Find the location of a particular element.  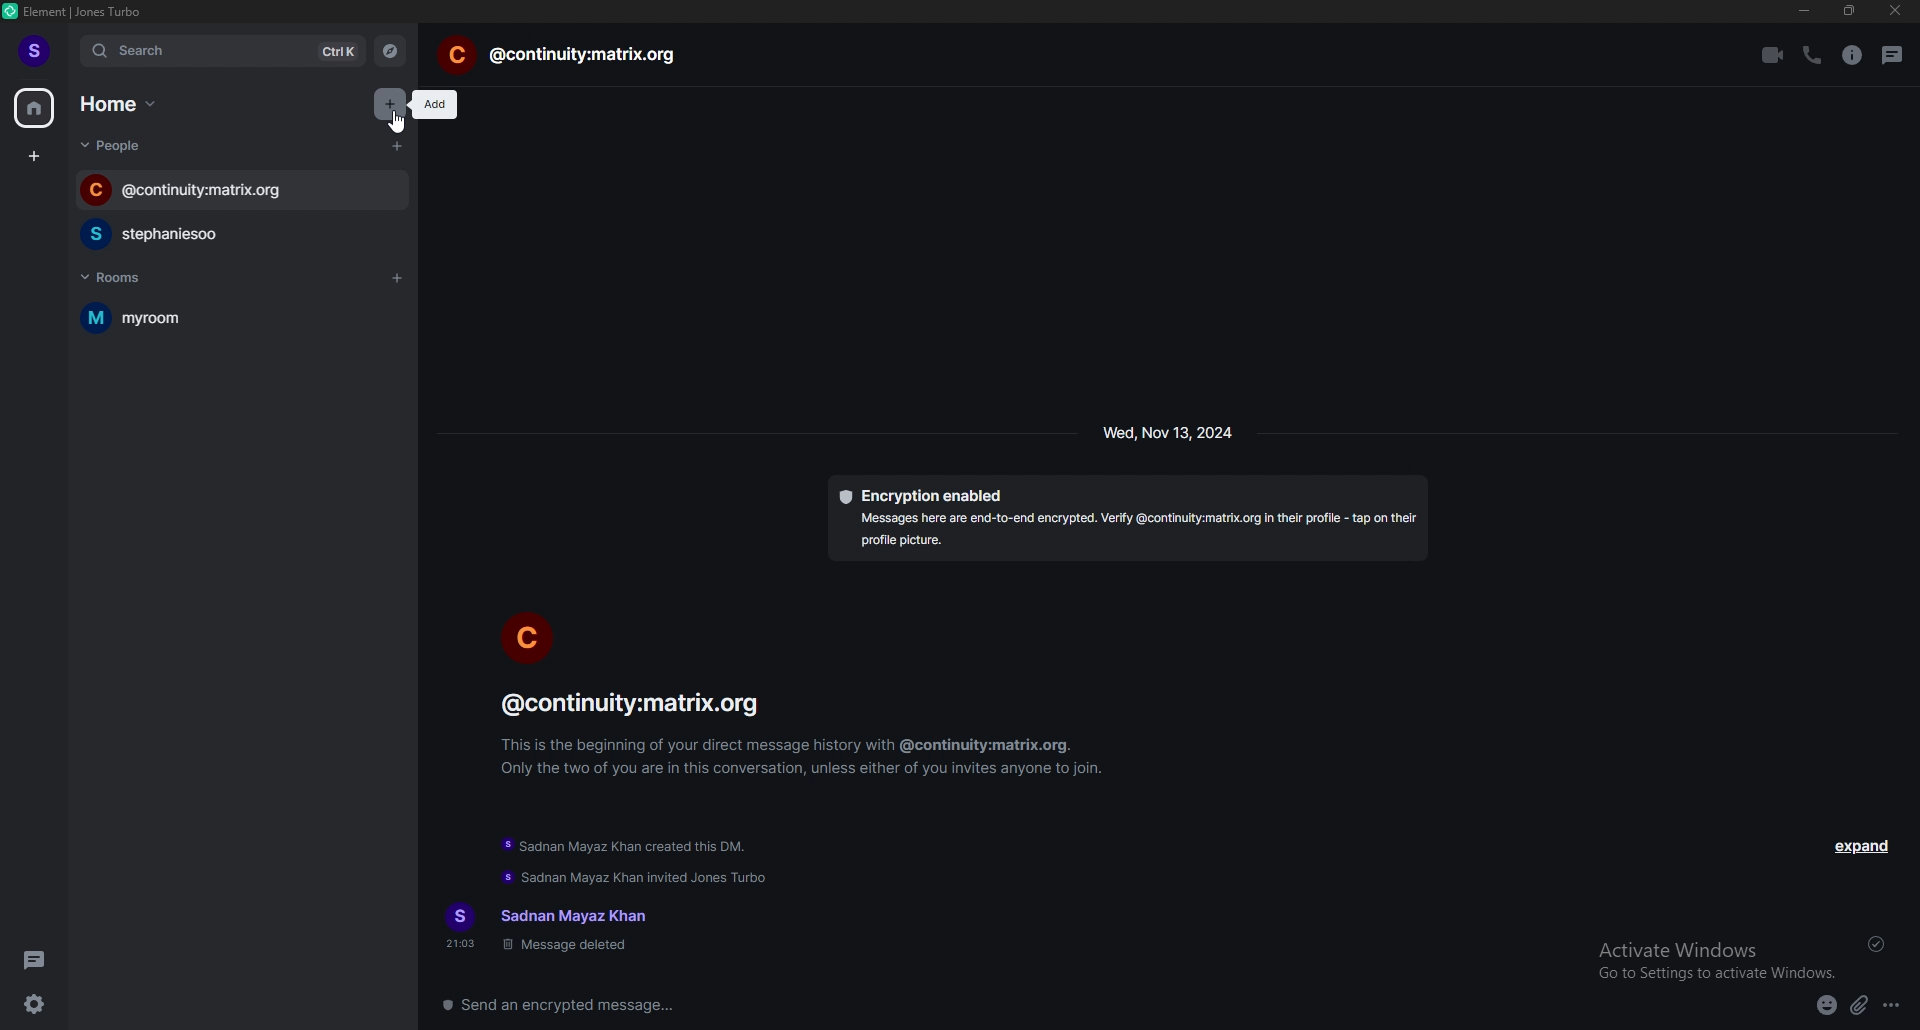

voice call is located at coordinates (1810, 54).